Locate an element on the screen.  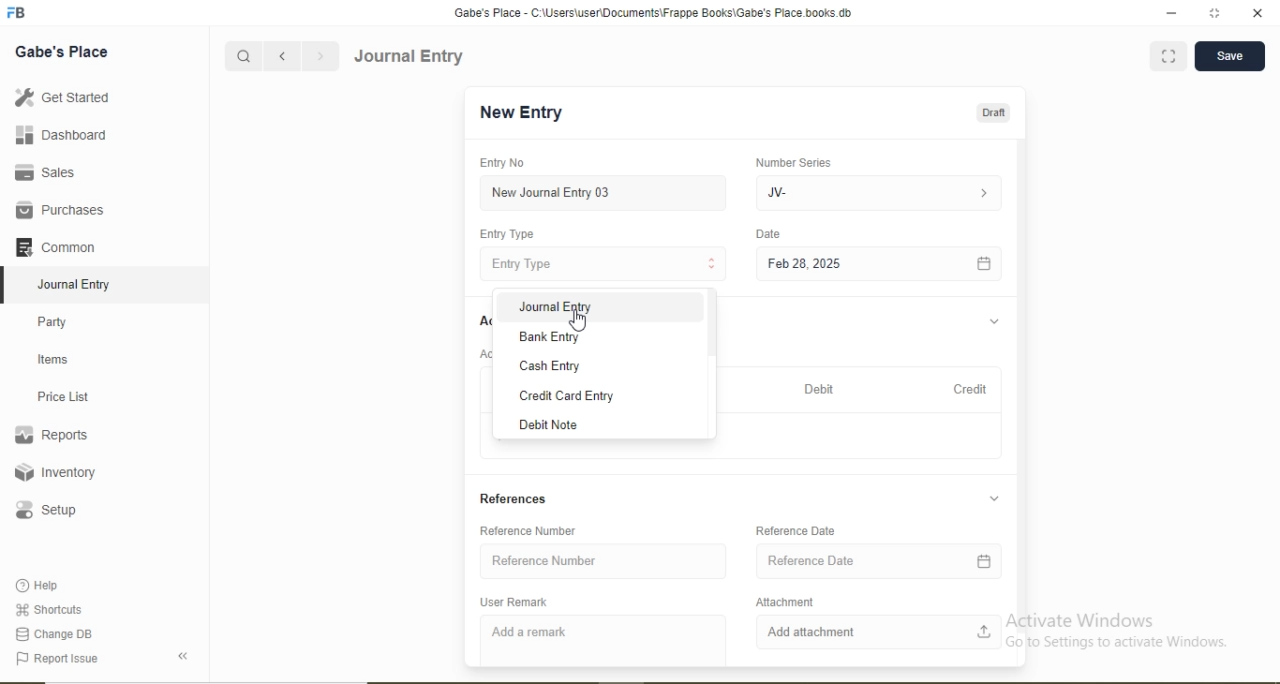
Debit Note is located at coordinates (546, 425).